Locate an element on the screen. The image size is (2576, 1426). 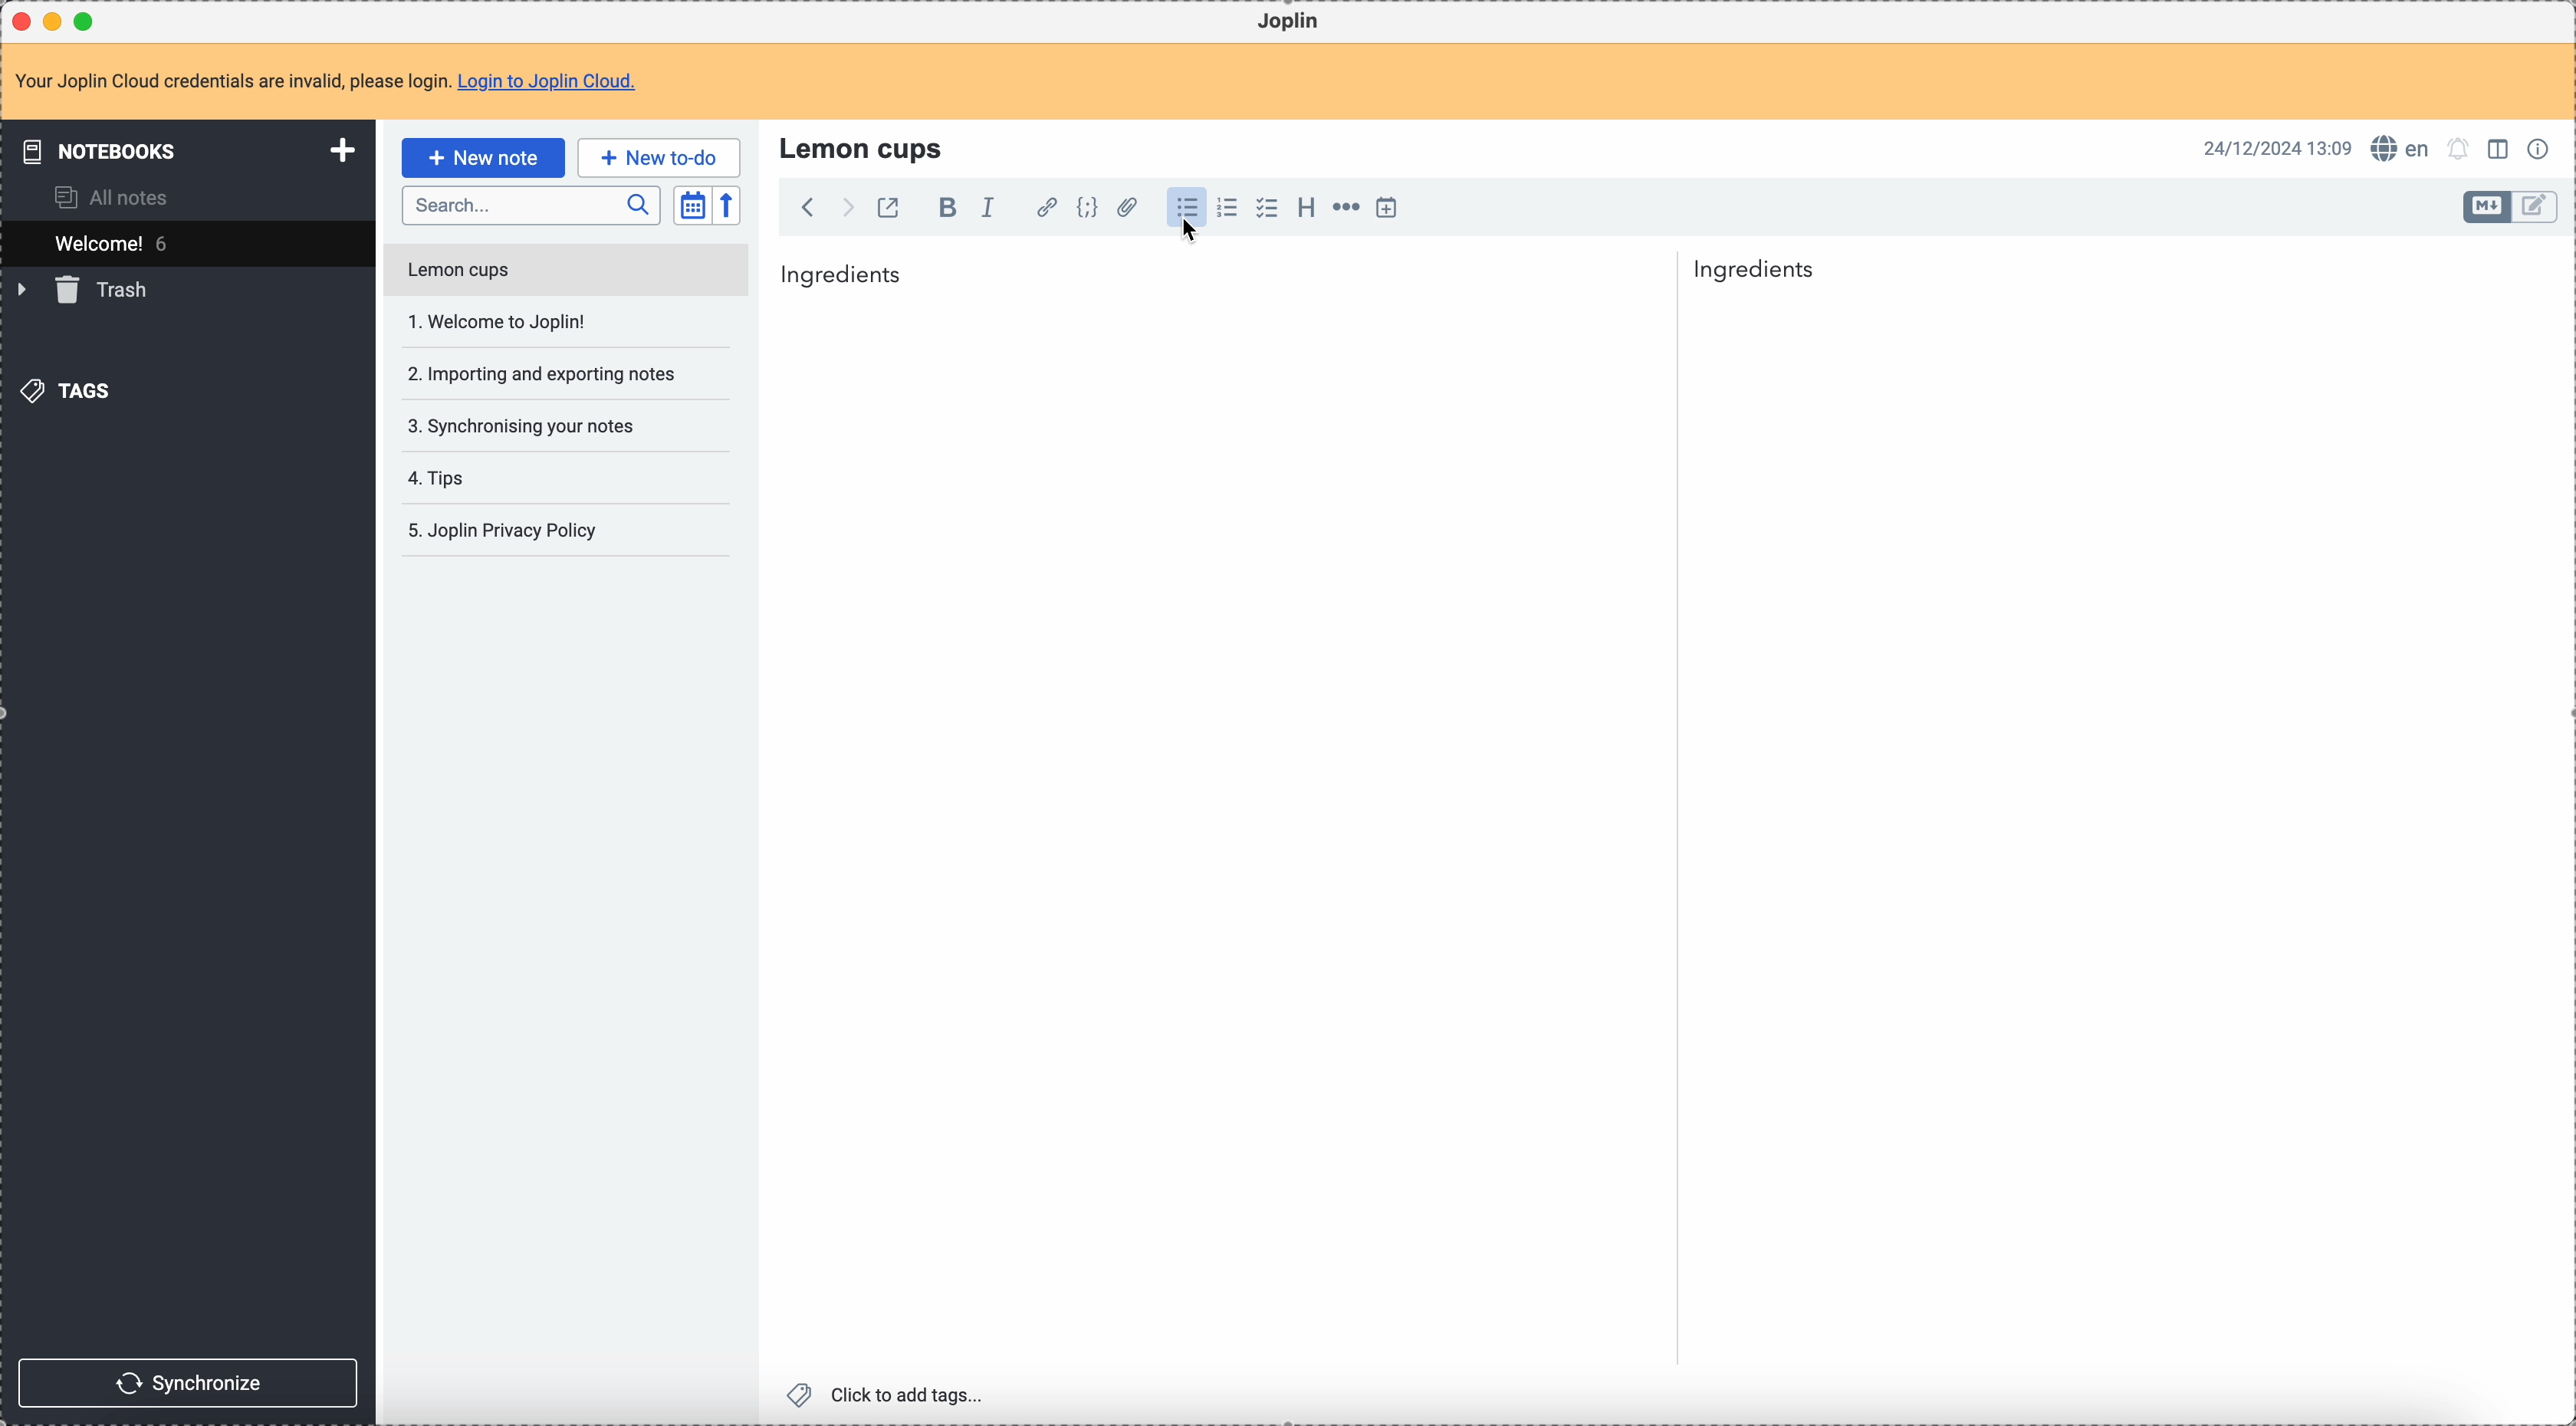
tags is located at coordinates (71, 389).